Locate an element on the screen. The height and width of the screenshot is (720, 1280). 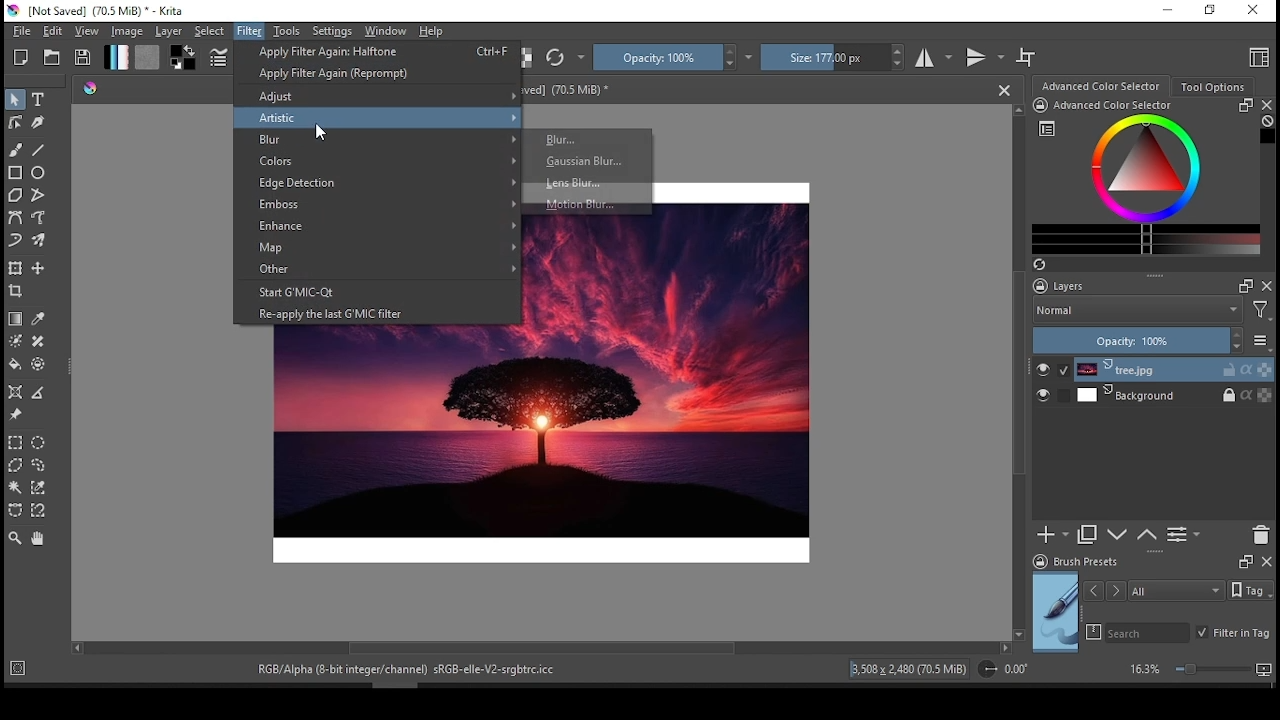
new is located at coordinates (21, 58).